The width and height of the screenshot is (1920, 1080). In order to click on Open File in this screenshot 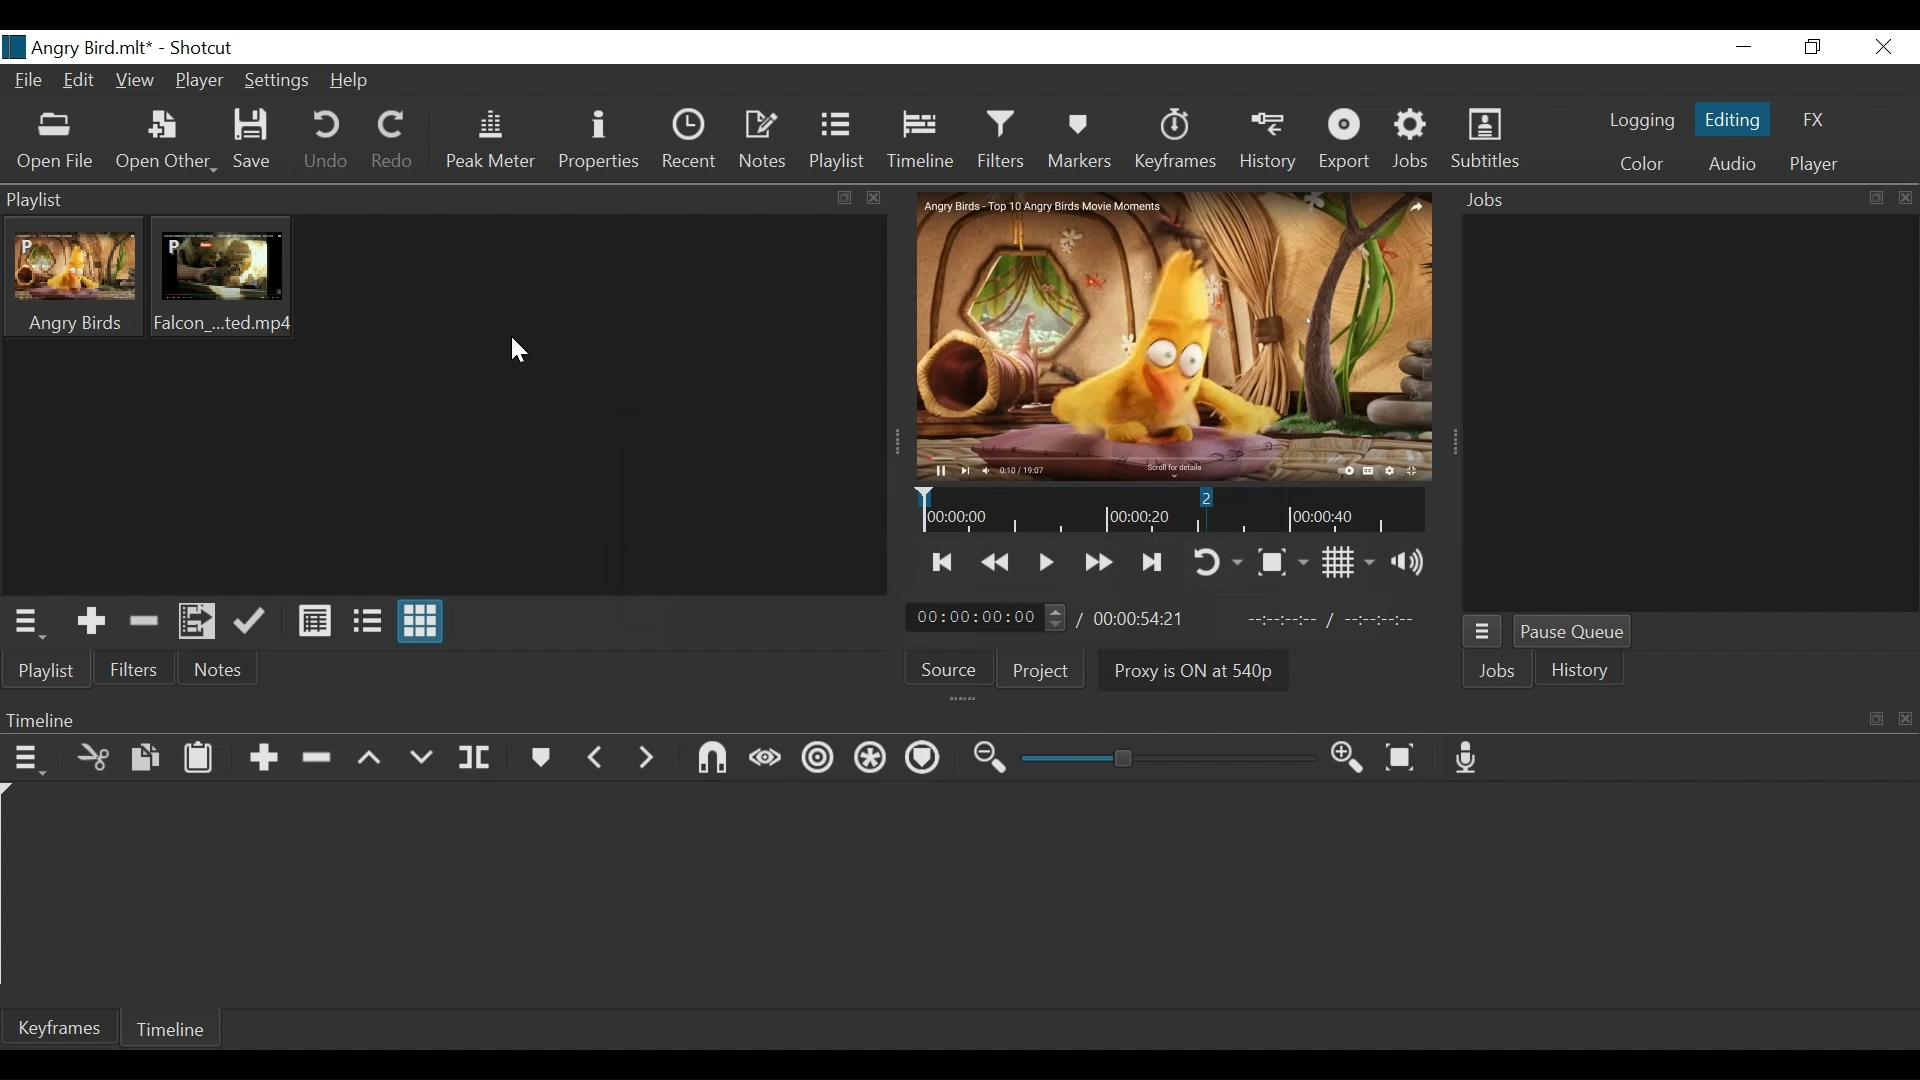, I will do `click(56, 142)`.